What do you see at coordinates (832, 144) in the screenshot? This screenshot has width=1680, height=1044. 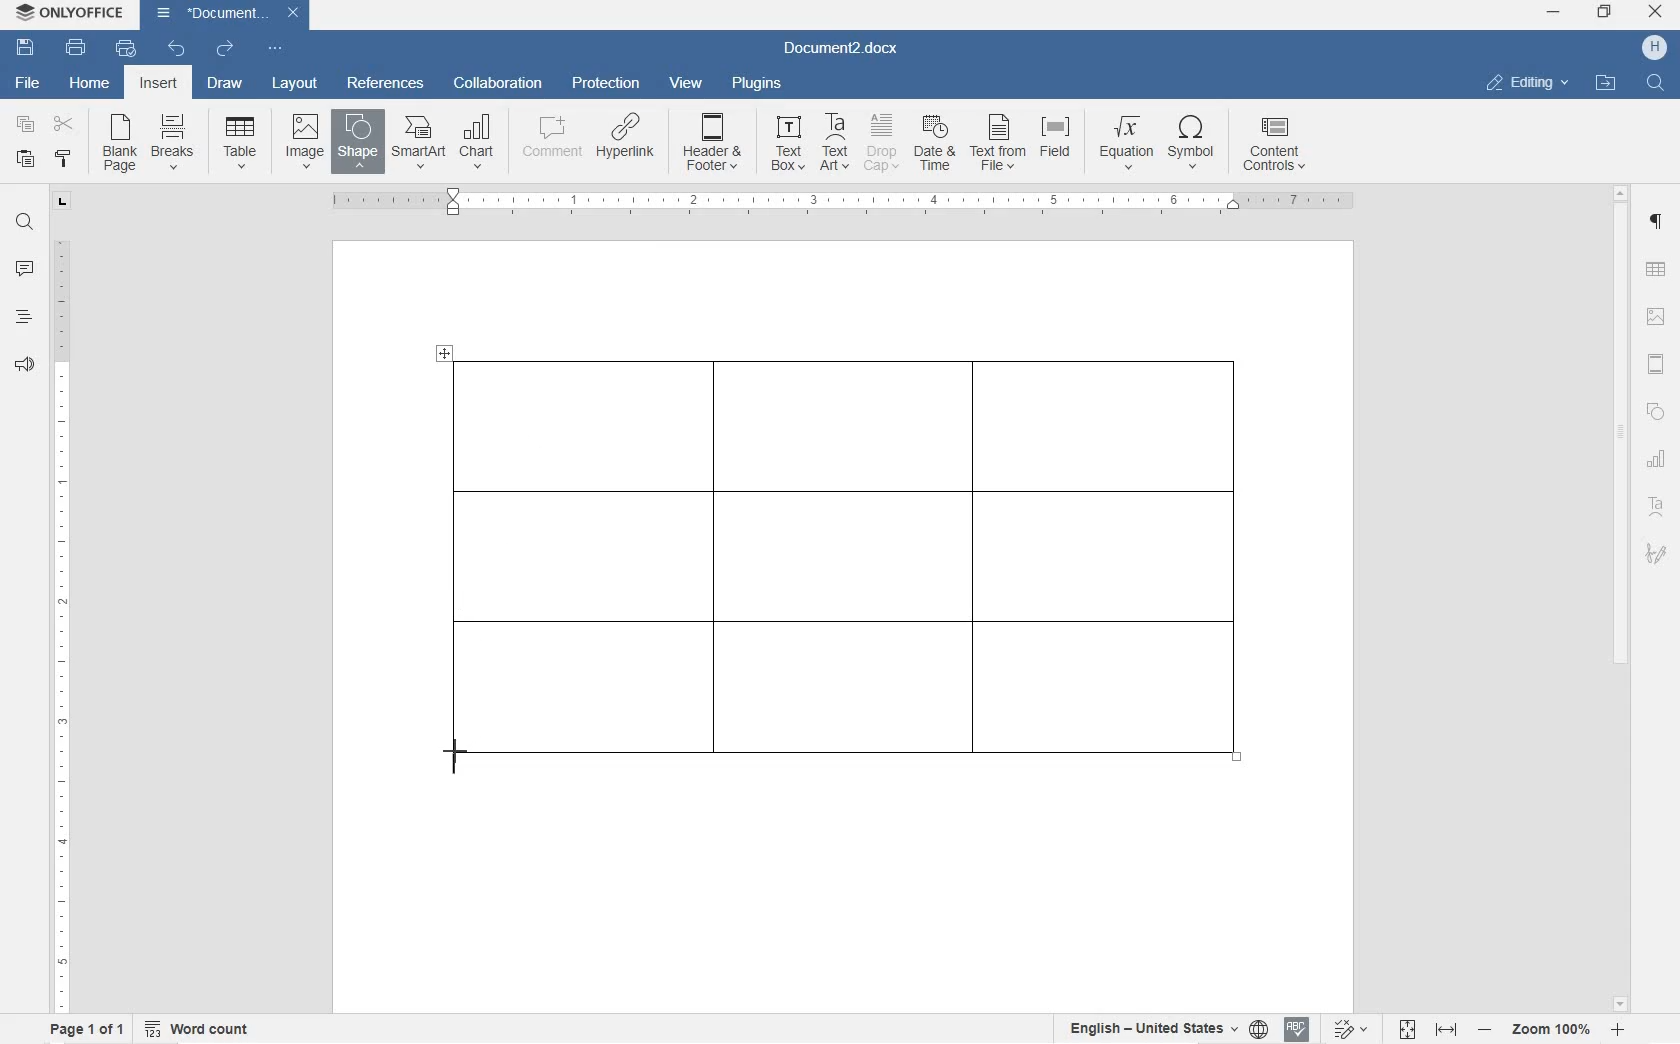 I see `TEXT ART` at bounding box center [832, 144].